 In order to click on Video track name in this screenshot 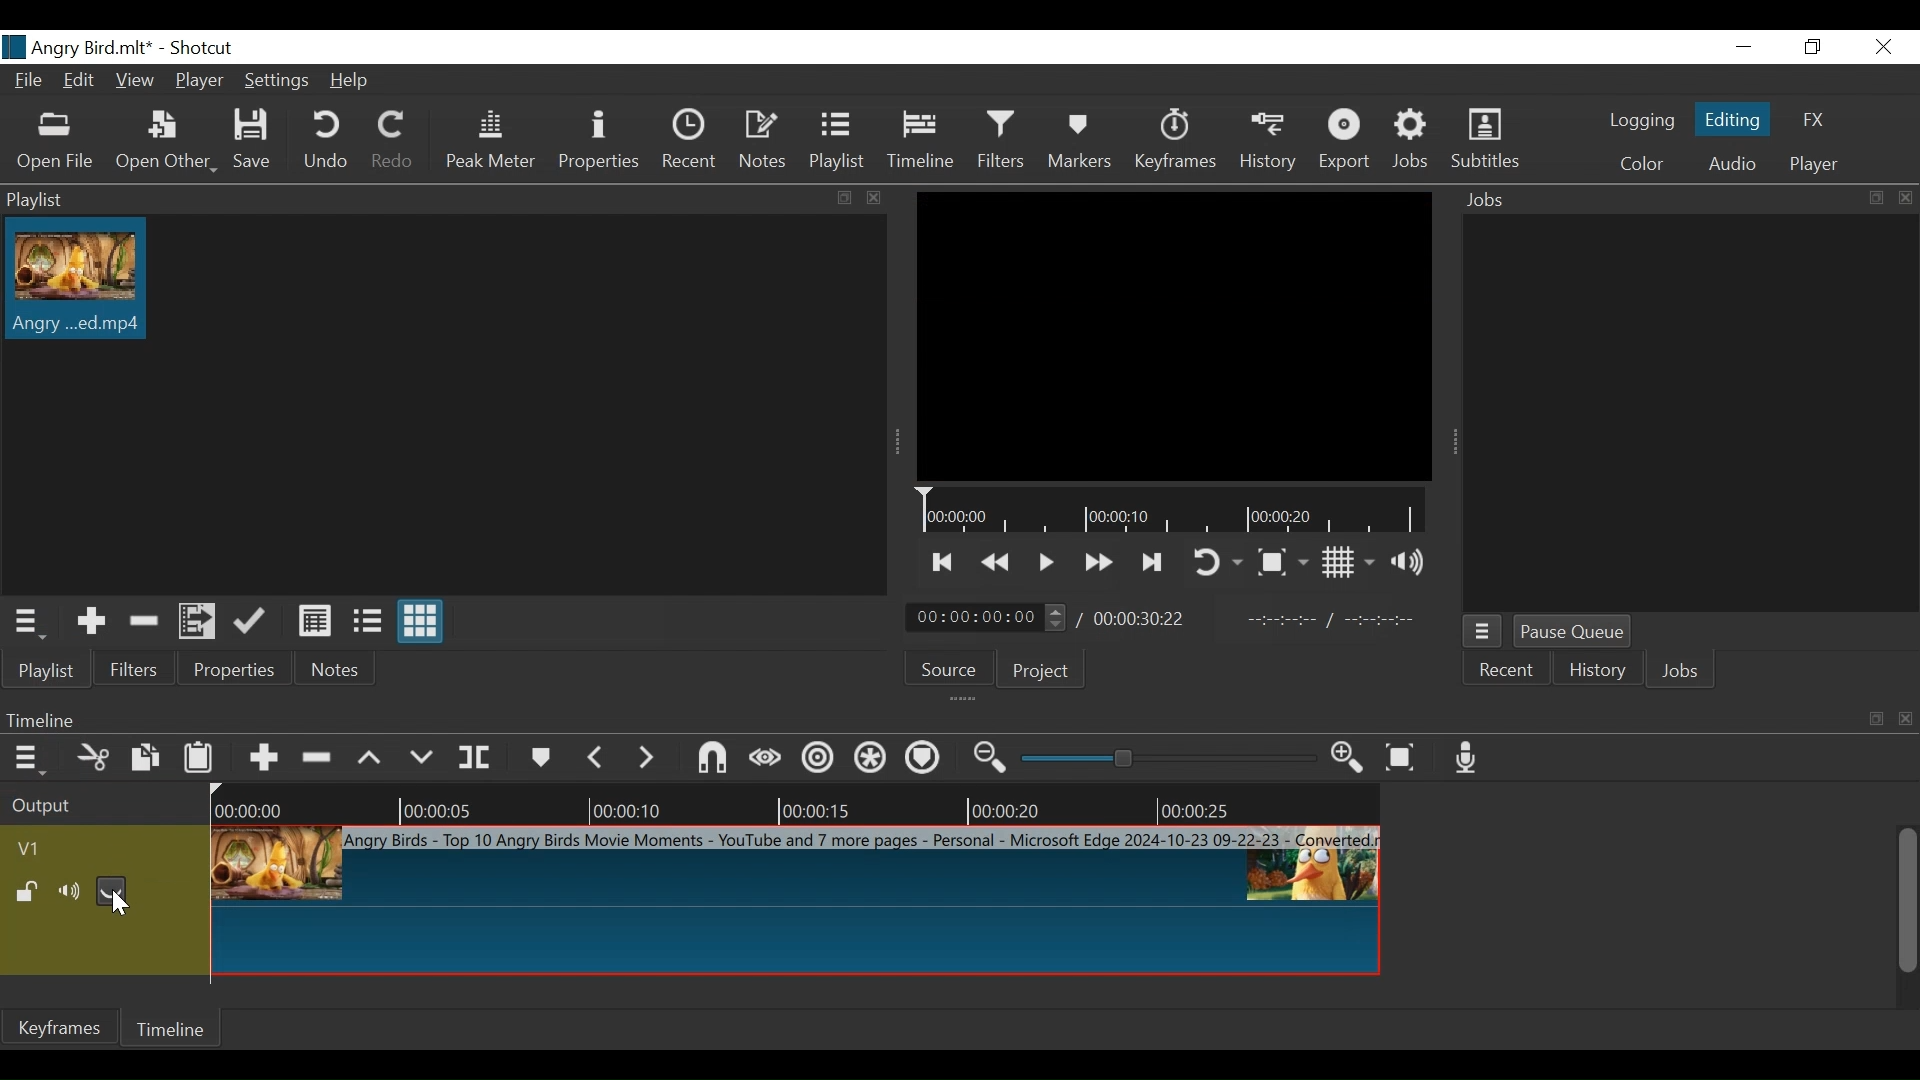, I will do `click(46, 848)`.